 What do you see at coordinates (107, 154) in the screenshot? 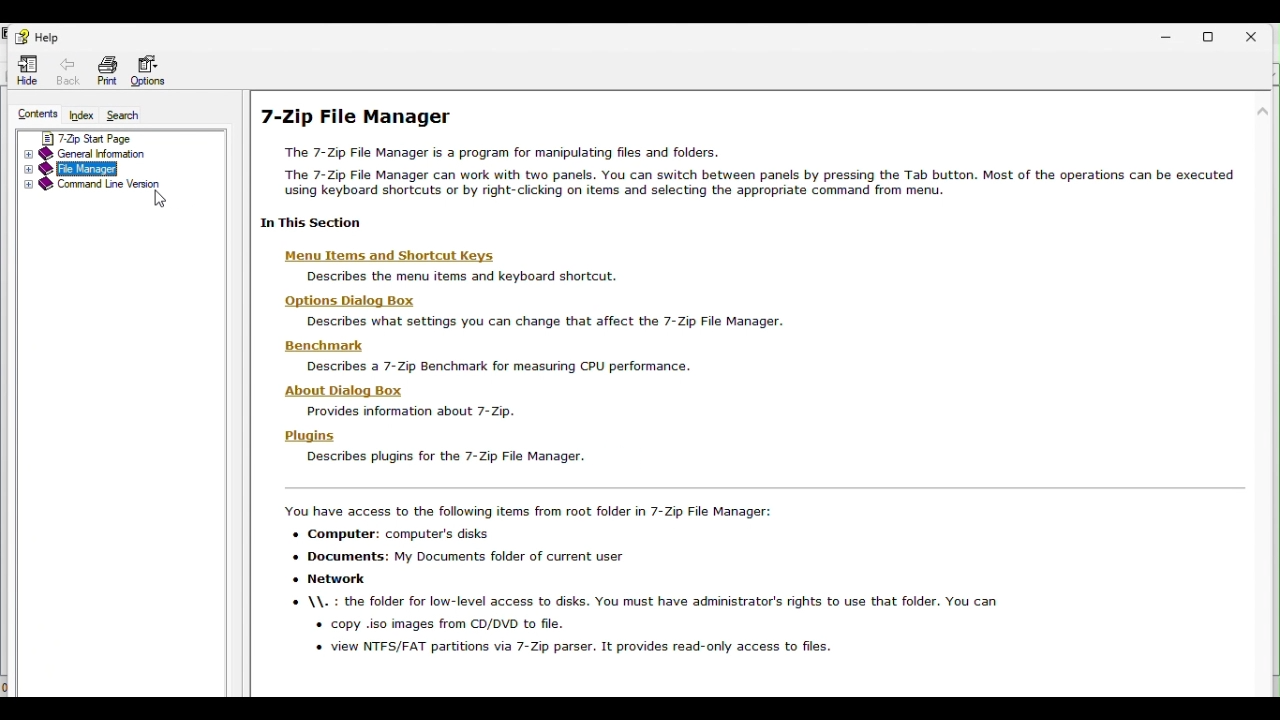
I see `General information` at bounding box center [107, 154].